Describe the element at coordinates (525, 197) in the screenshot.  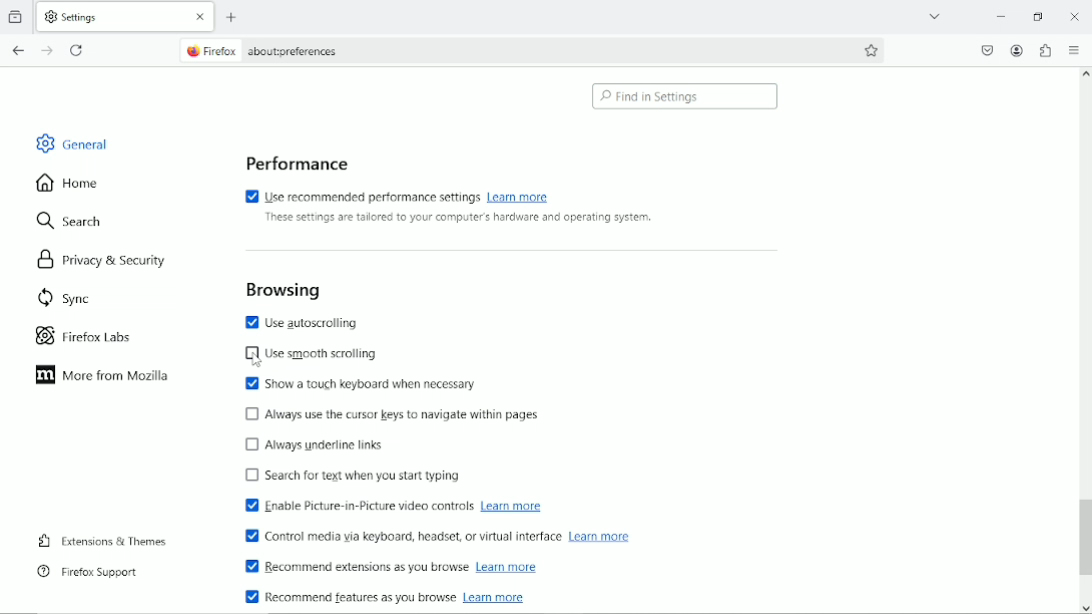
I see `Learn more` at that location.